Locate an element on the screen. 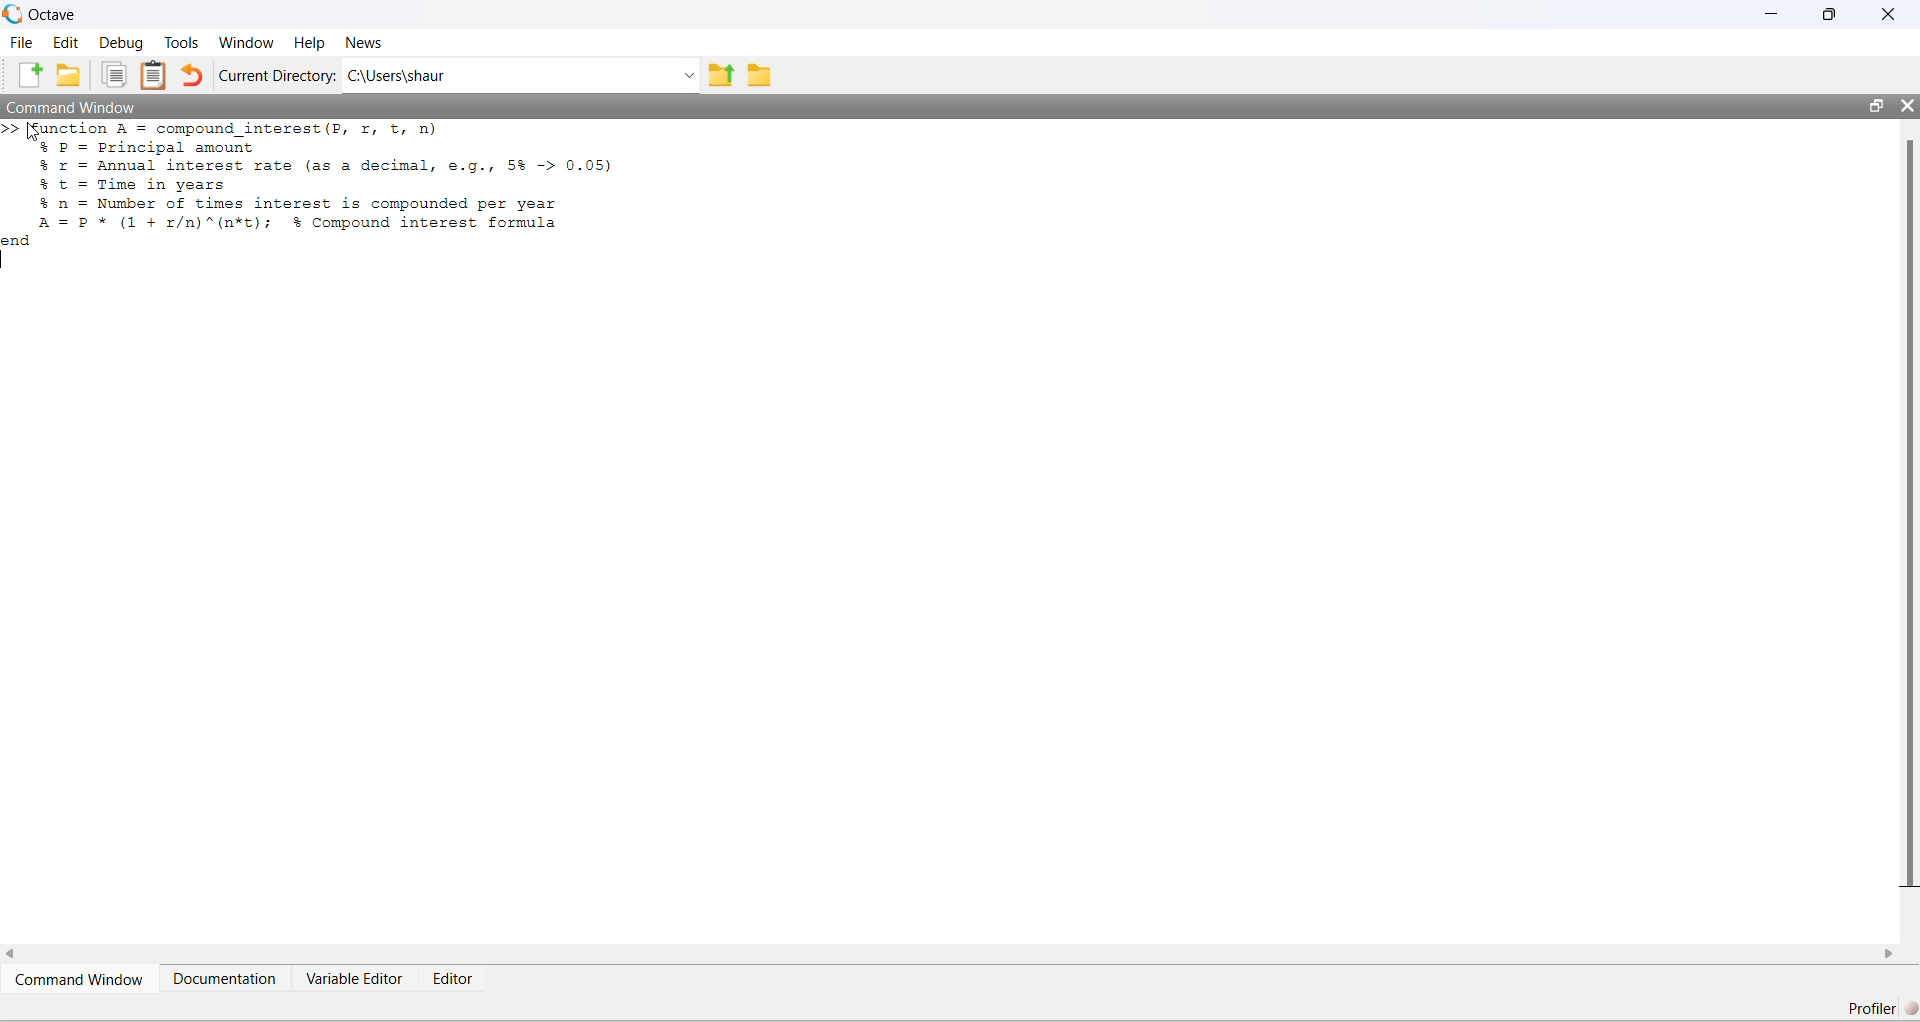 The width and height of the screenshot is (1920, 1022). Edit is located at coordinates (65, 42).